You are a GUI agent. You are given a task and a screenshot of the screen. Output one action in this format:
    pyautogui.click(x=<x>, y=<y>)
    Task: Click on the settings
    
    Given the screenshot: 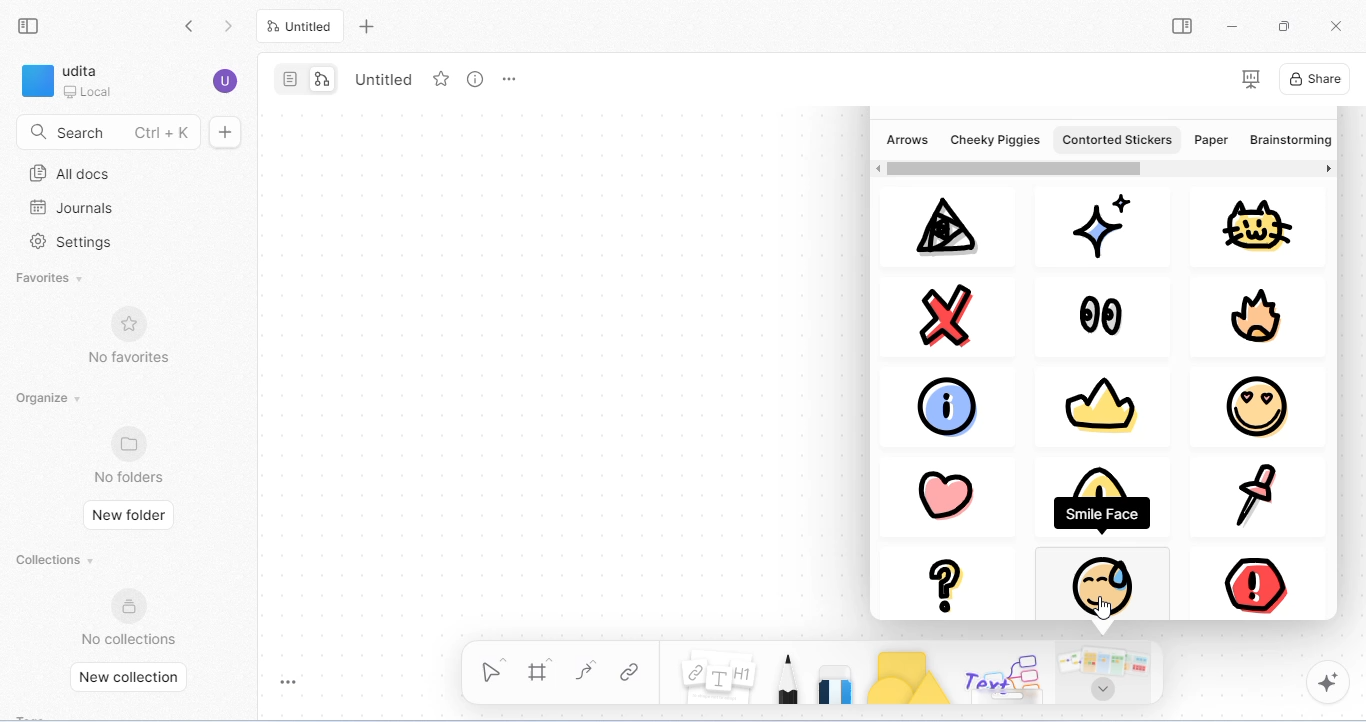 What is the action you would take?
    pyautogui.click(x=75, y=243)
    